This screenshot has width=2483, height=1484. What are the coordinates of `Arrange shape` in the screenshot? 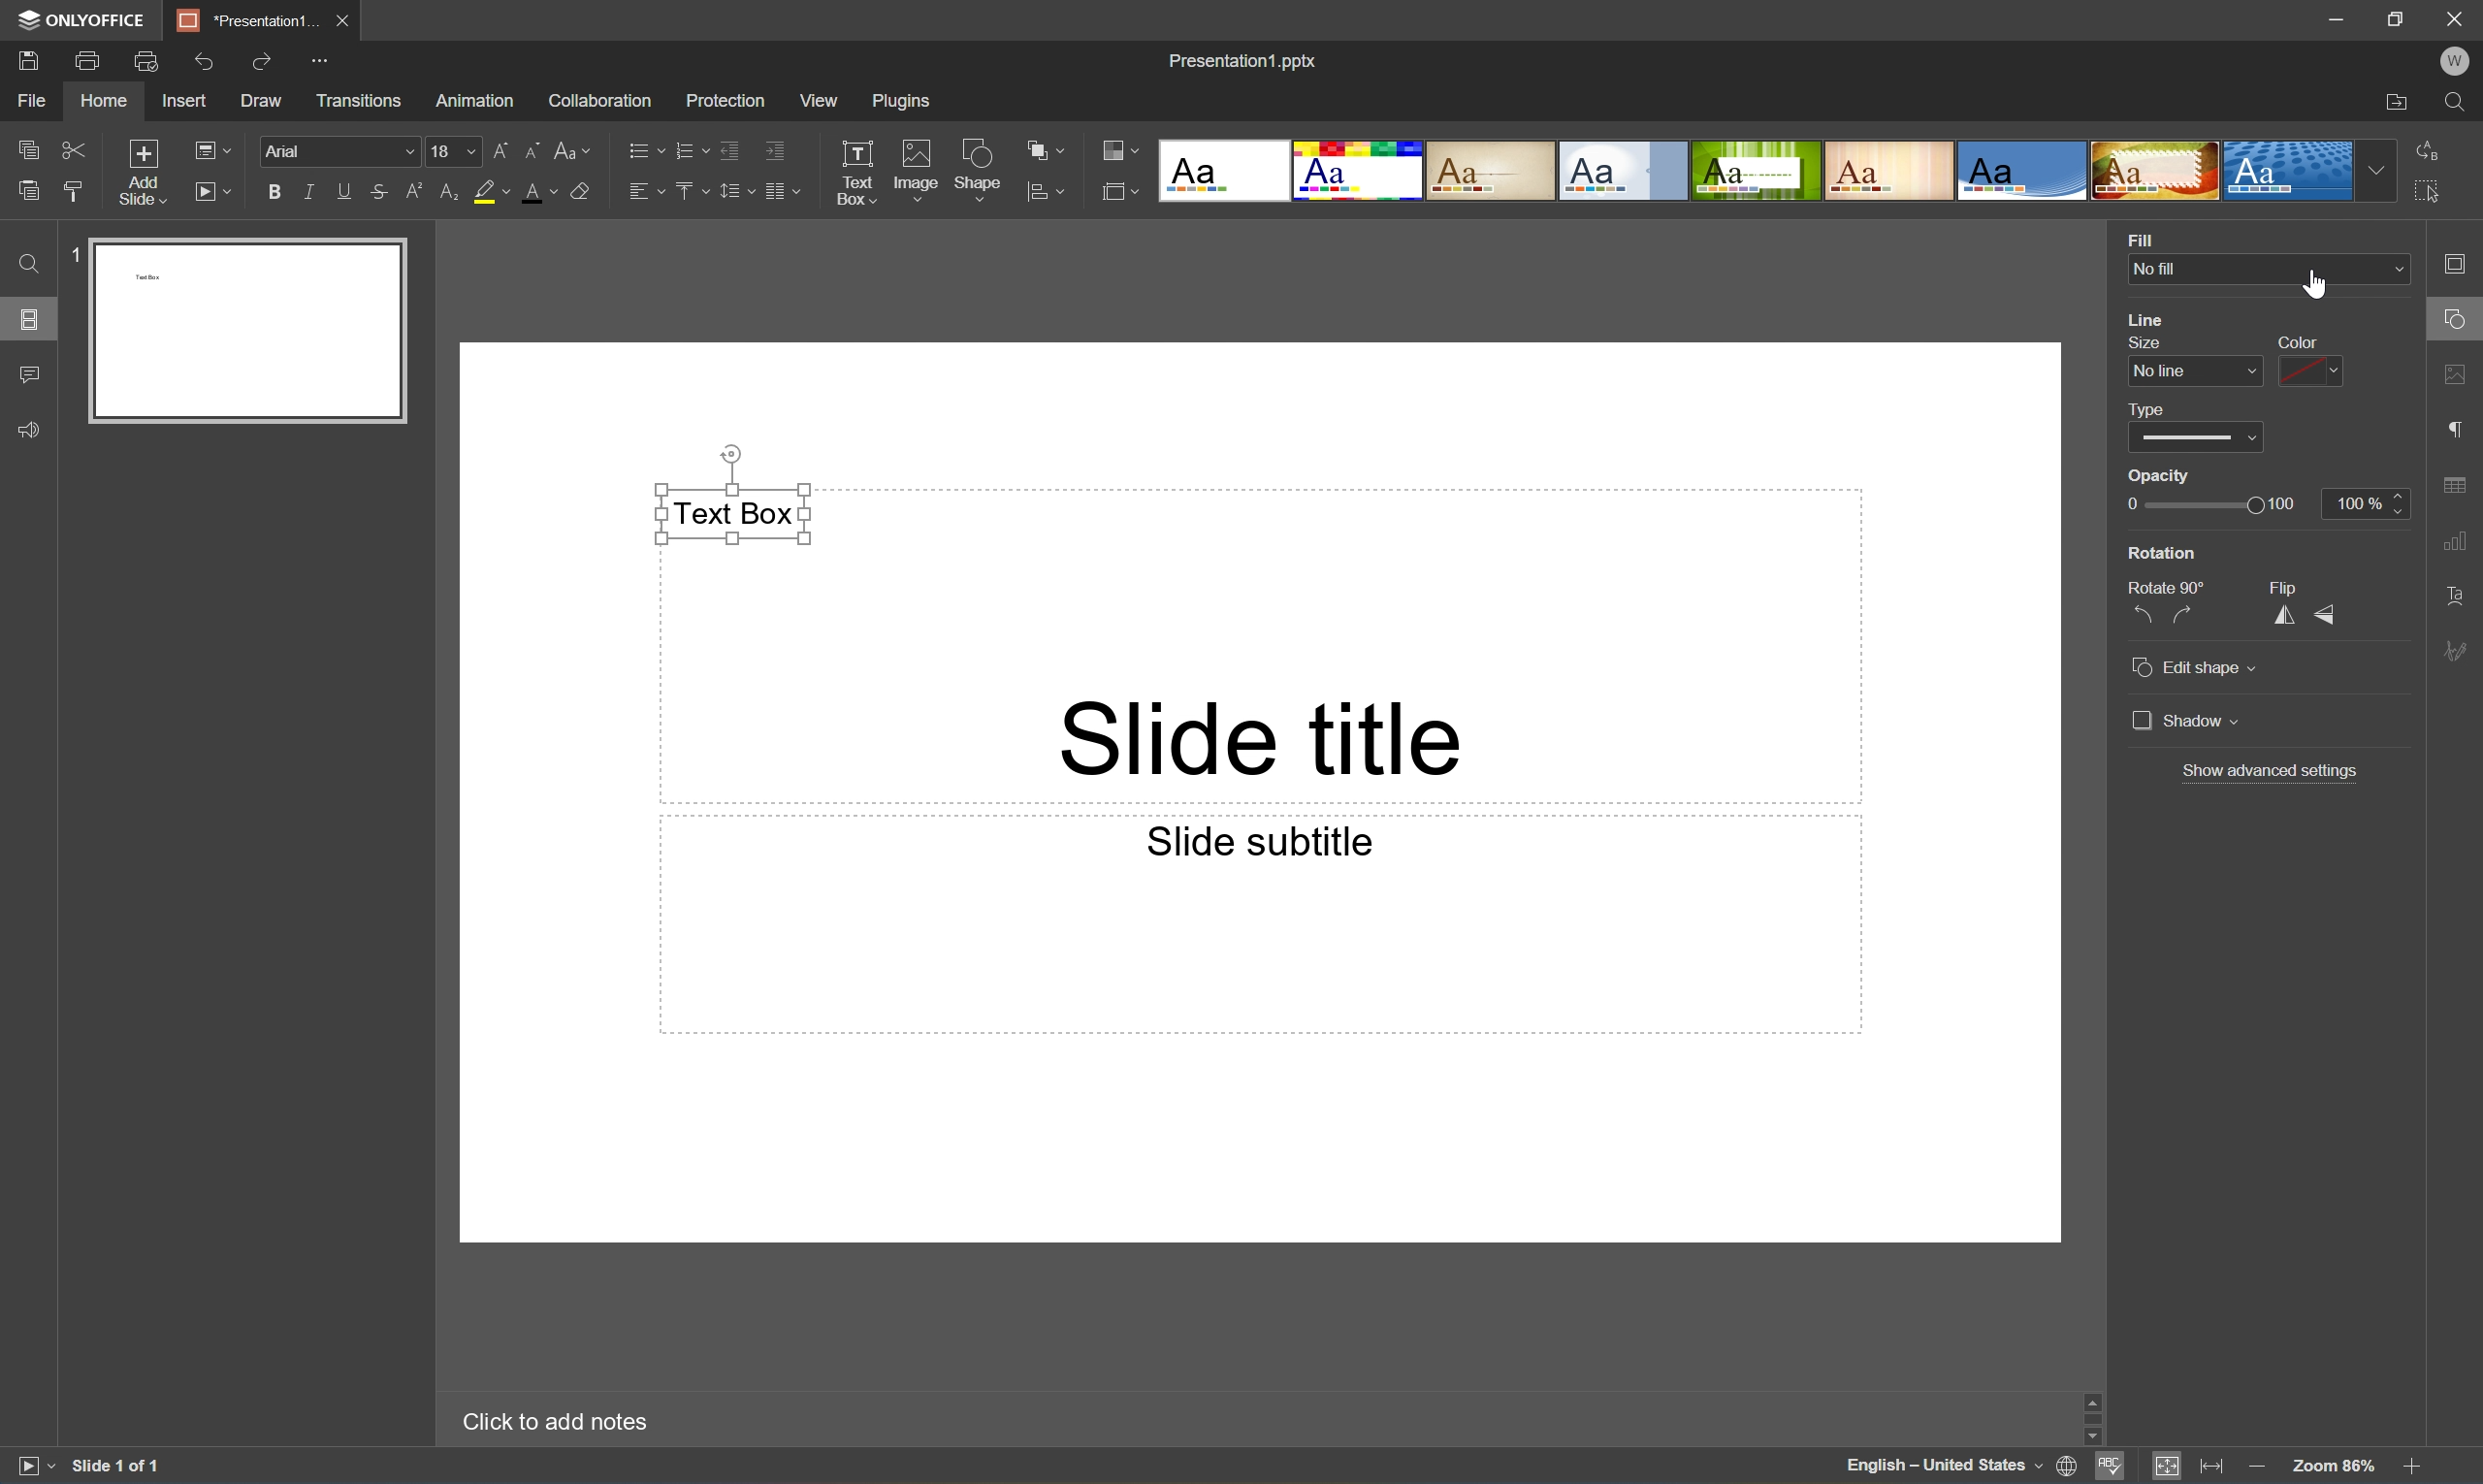 It's located at (1048, 147).